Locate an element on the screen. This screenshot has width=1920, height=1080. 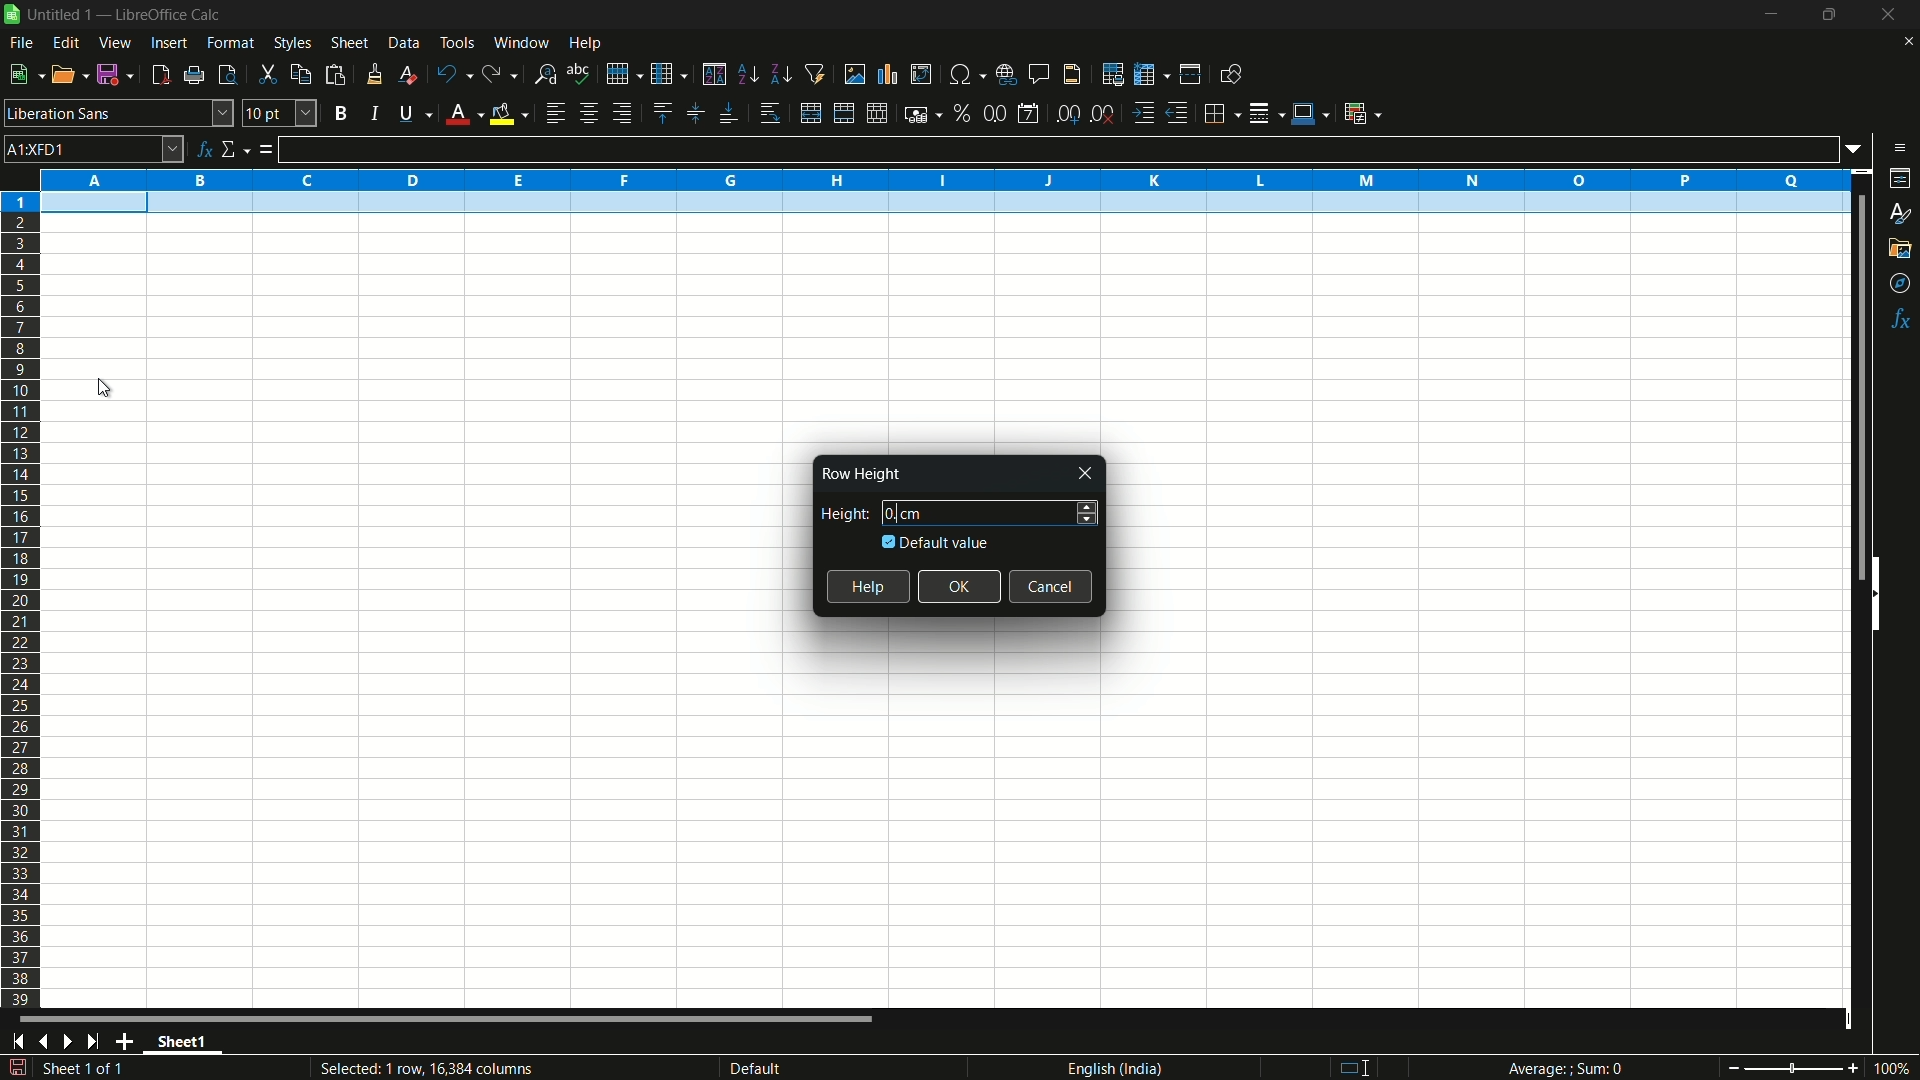
language english(india) is located at coordinates (1109, 1068).